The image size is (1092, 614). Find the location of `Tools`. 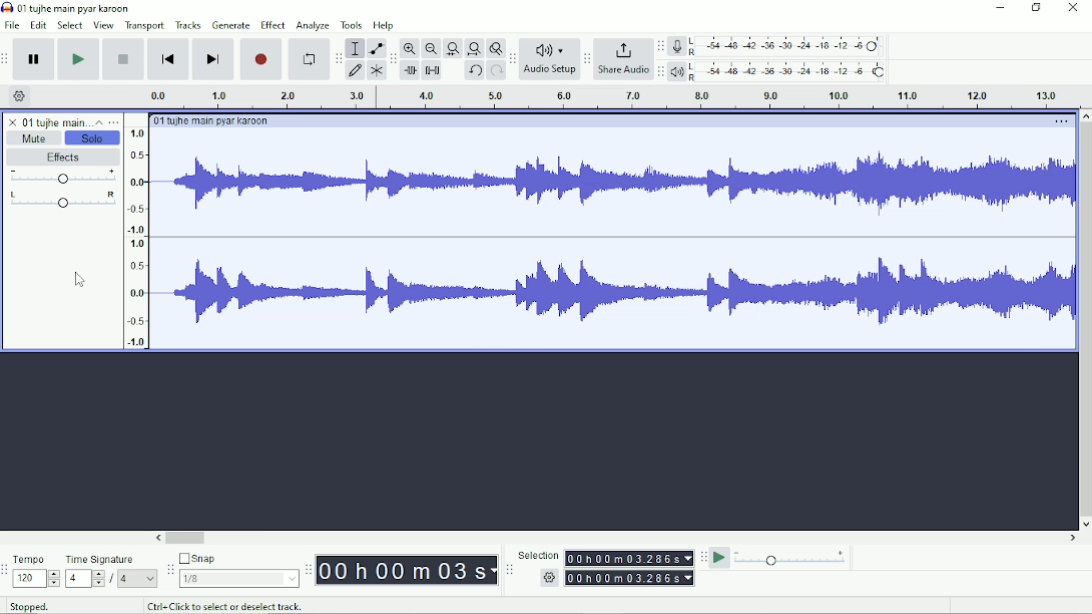

Tools is located at coordinates (352, 25).